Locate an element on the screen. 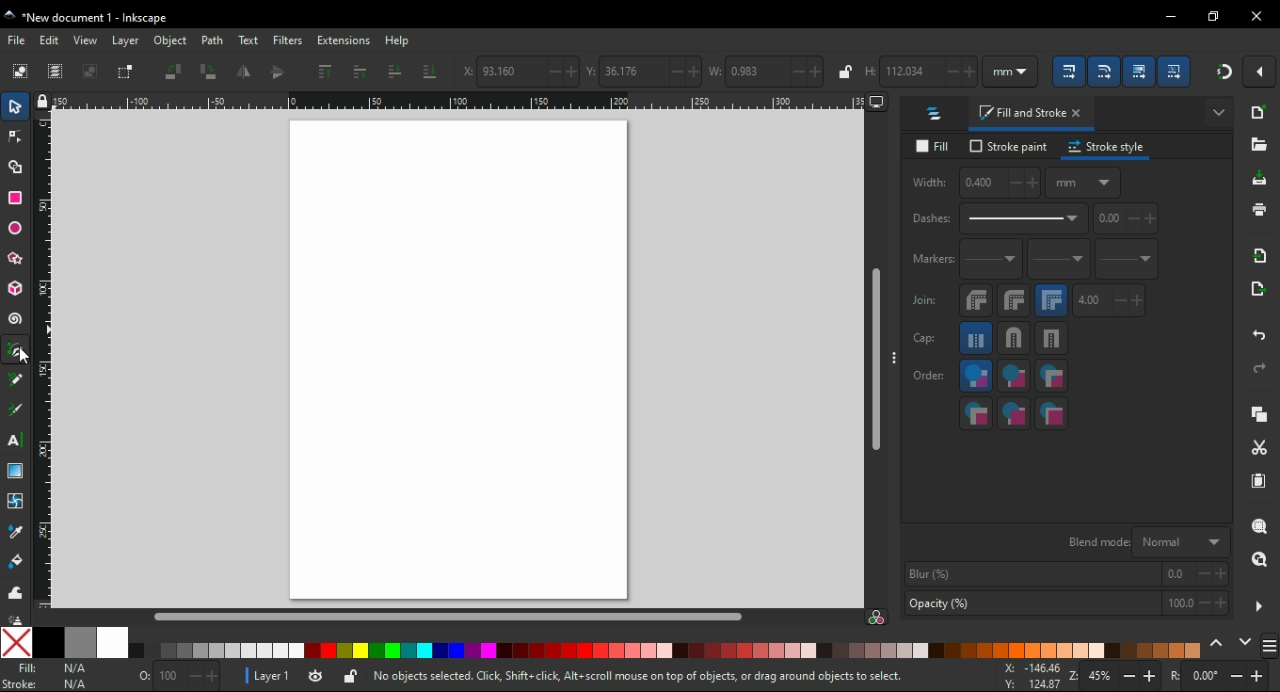 The image size is (1280, 692). path is located at coordinates (214, 40).